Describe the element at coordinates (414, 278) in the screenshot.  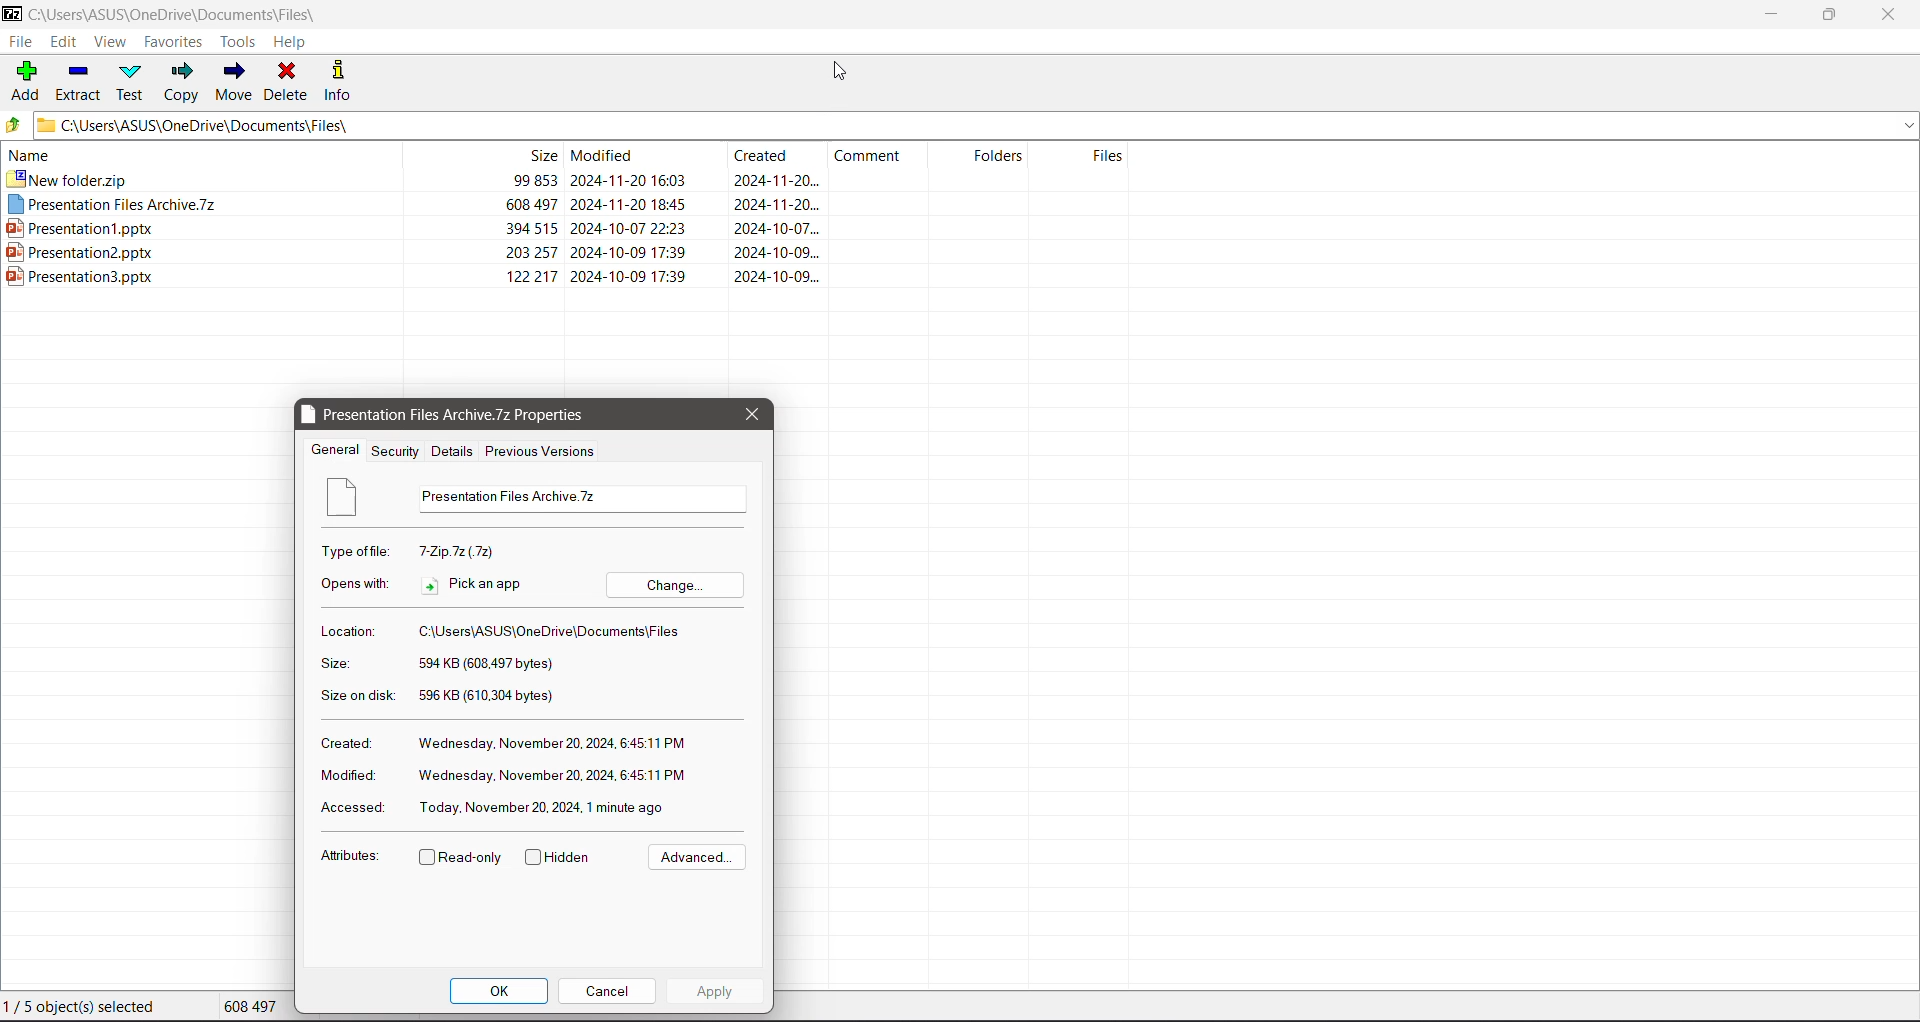
I see `Presentation3.pptx 122217 2024-10-09 17:39 2024-10-09...` at that location.